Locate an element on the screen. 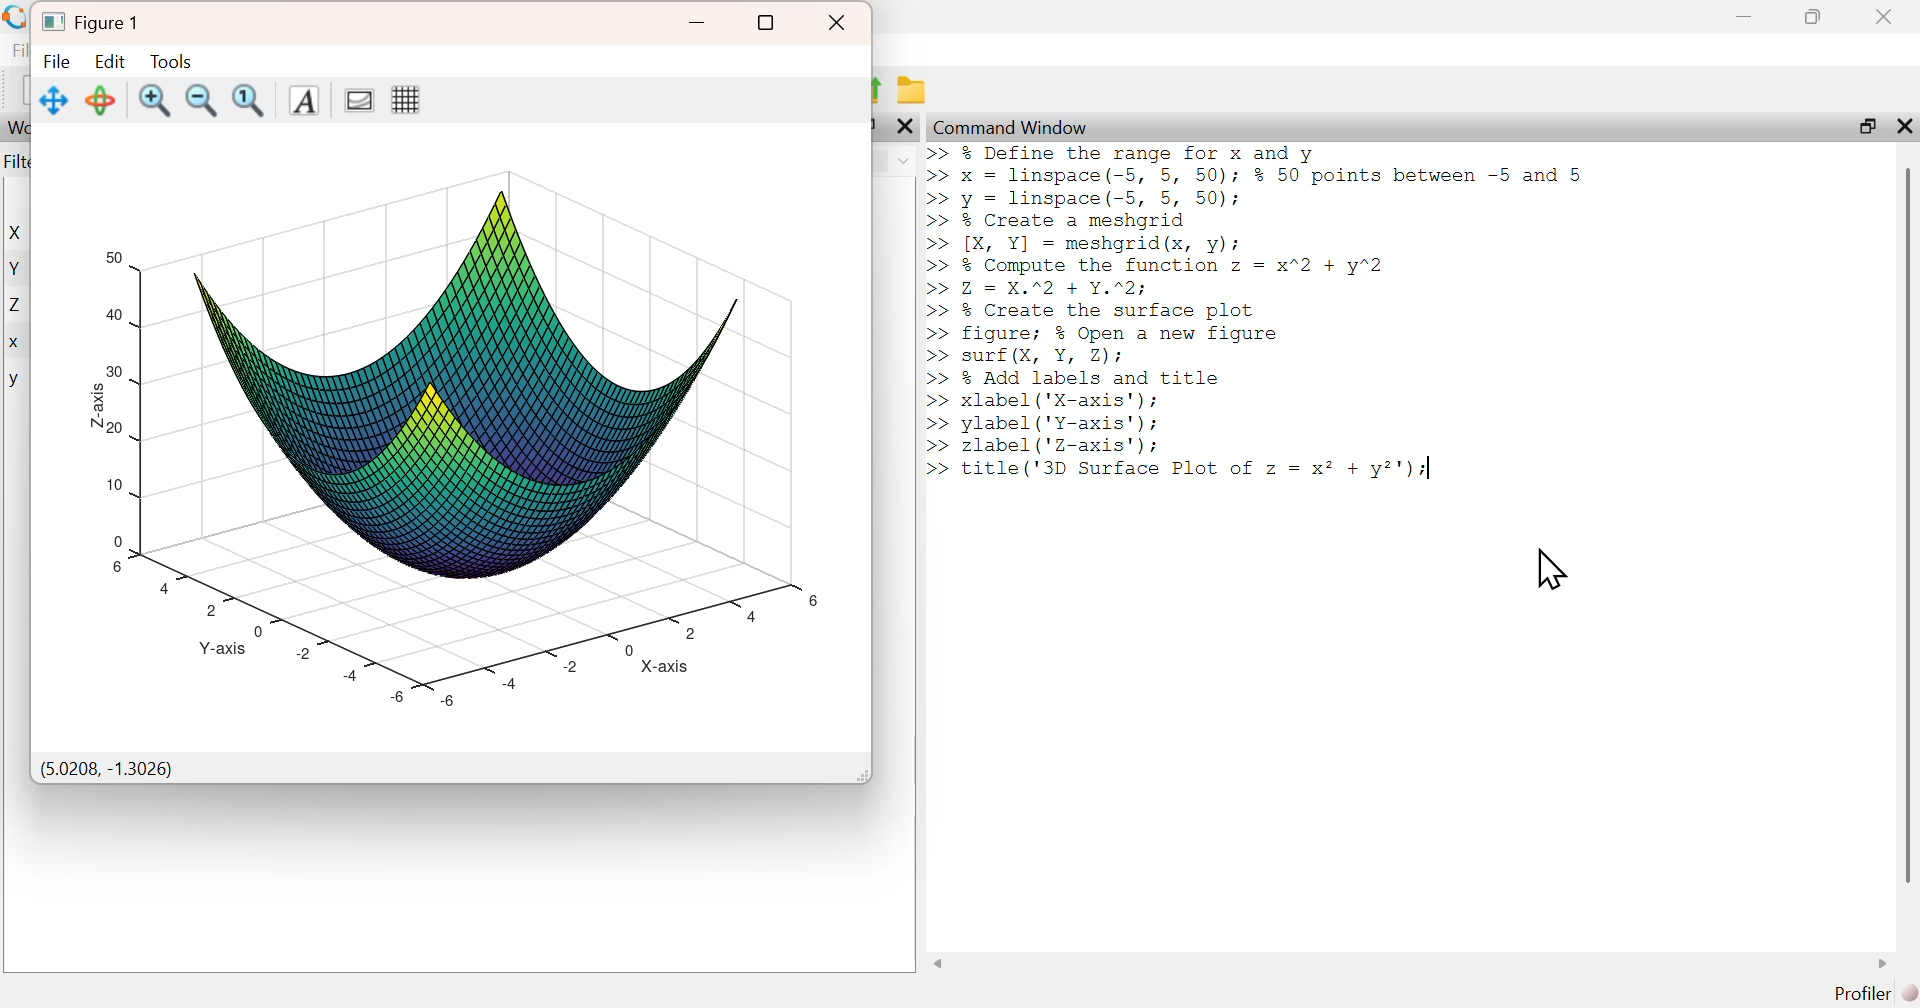  full screen is located at coordinates (767, 23).